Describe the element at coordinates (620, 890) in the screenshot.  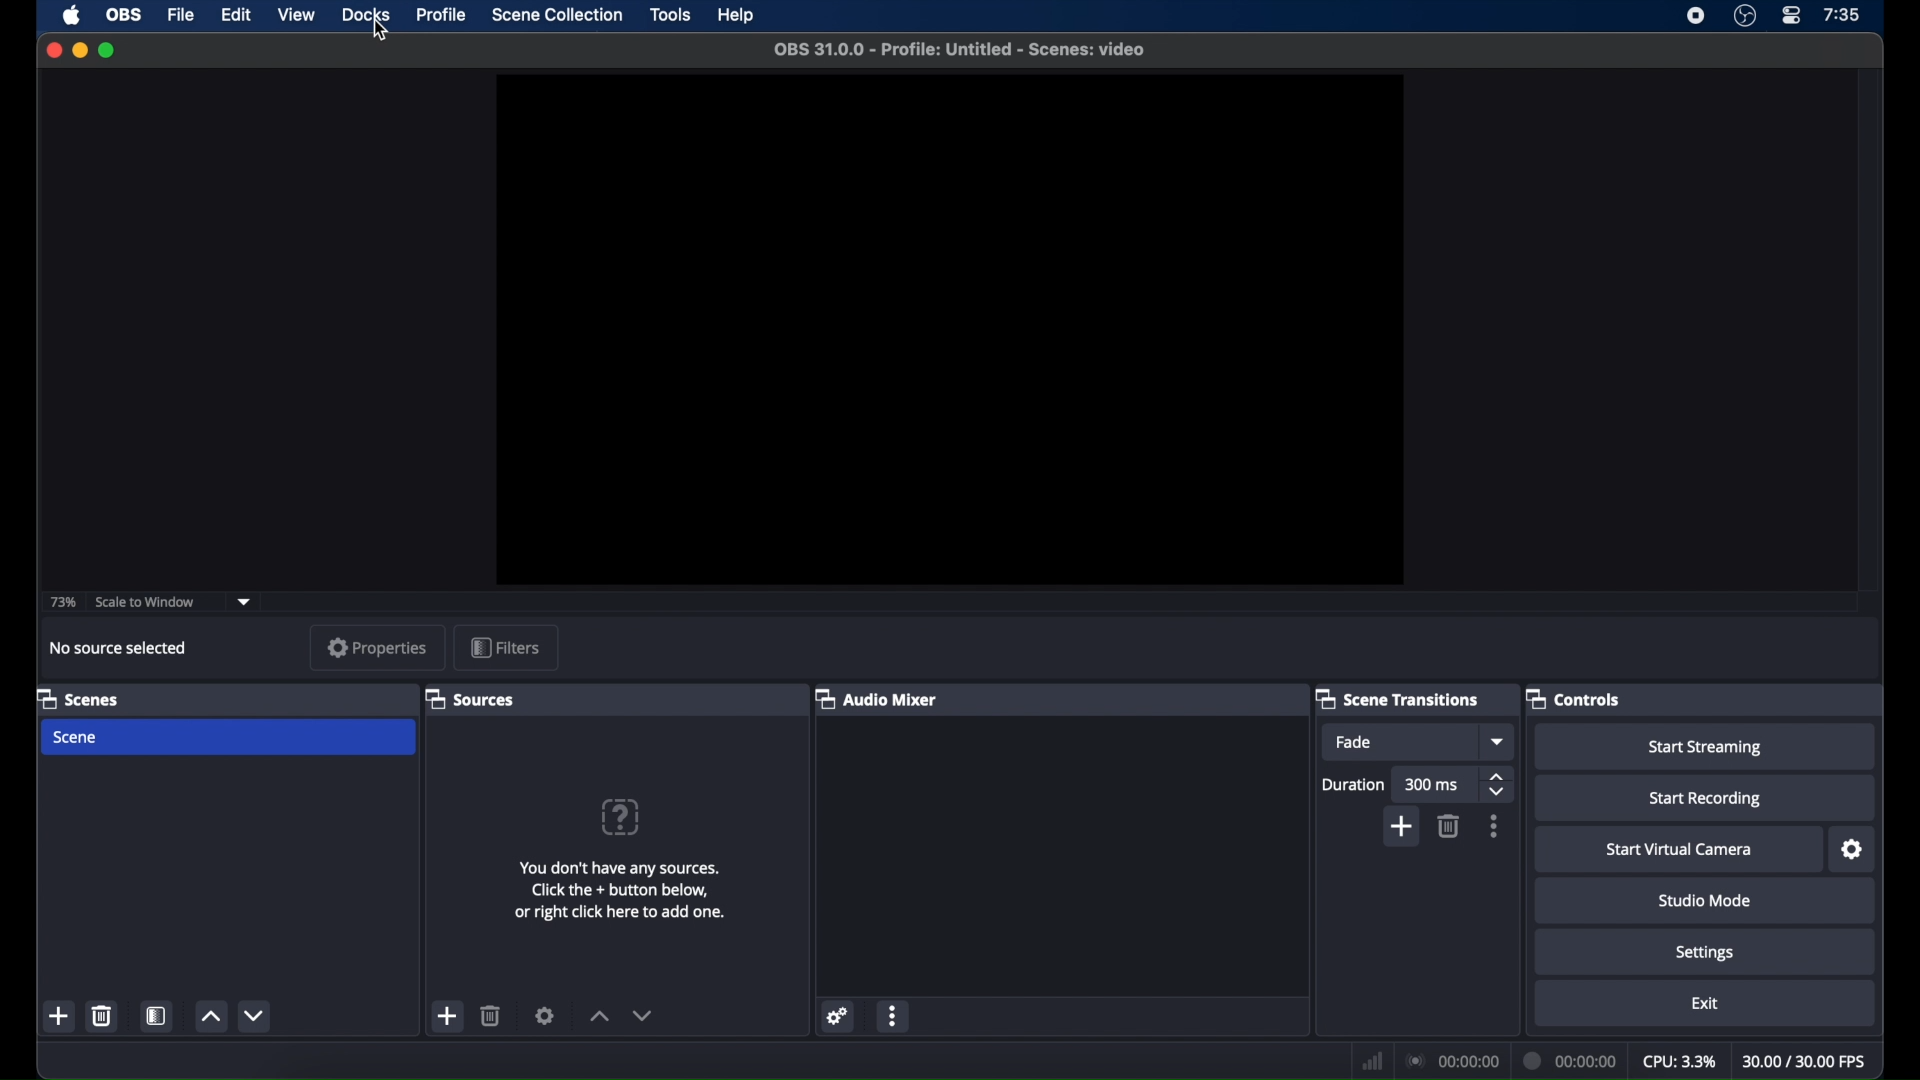
I see `add sources information` at that location.